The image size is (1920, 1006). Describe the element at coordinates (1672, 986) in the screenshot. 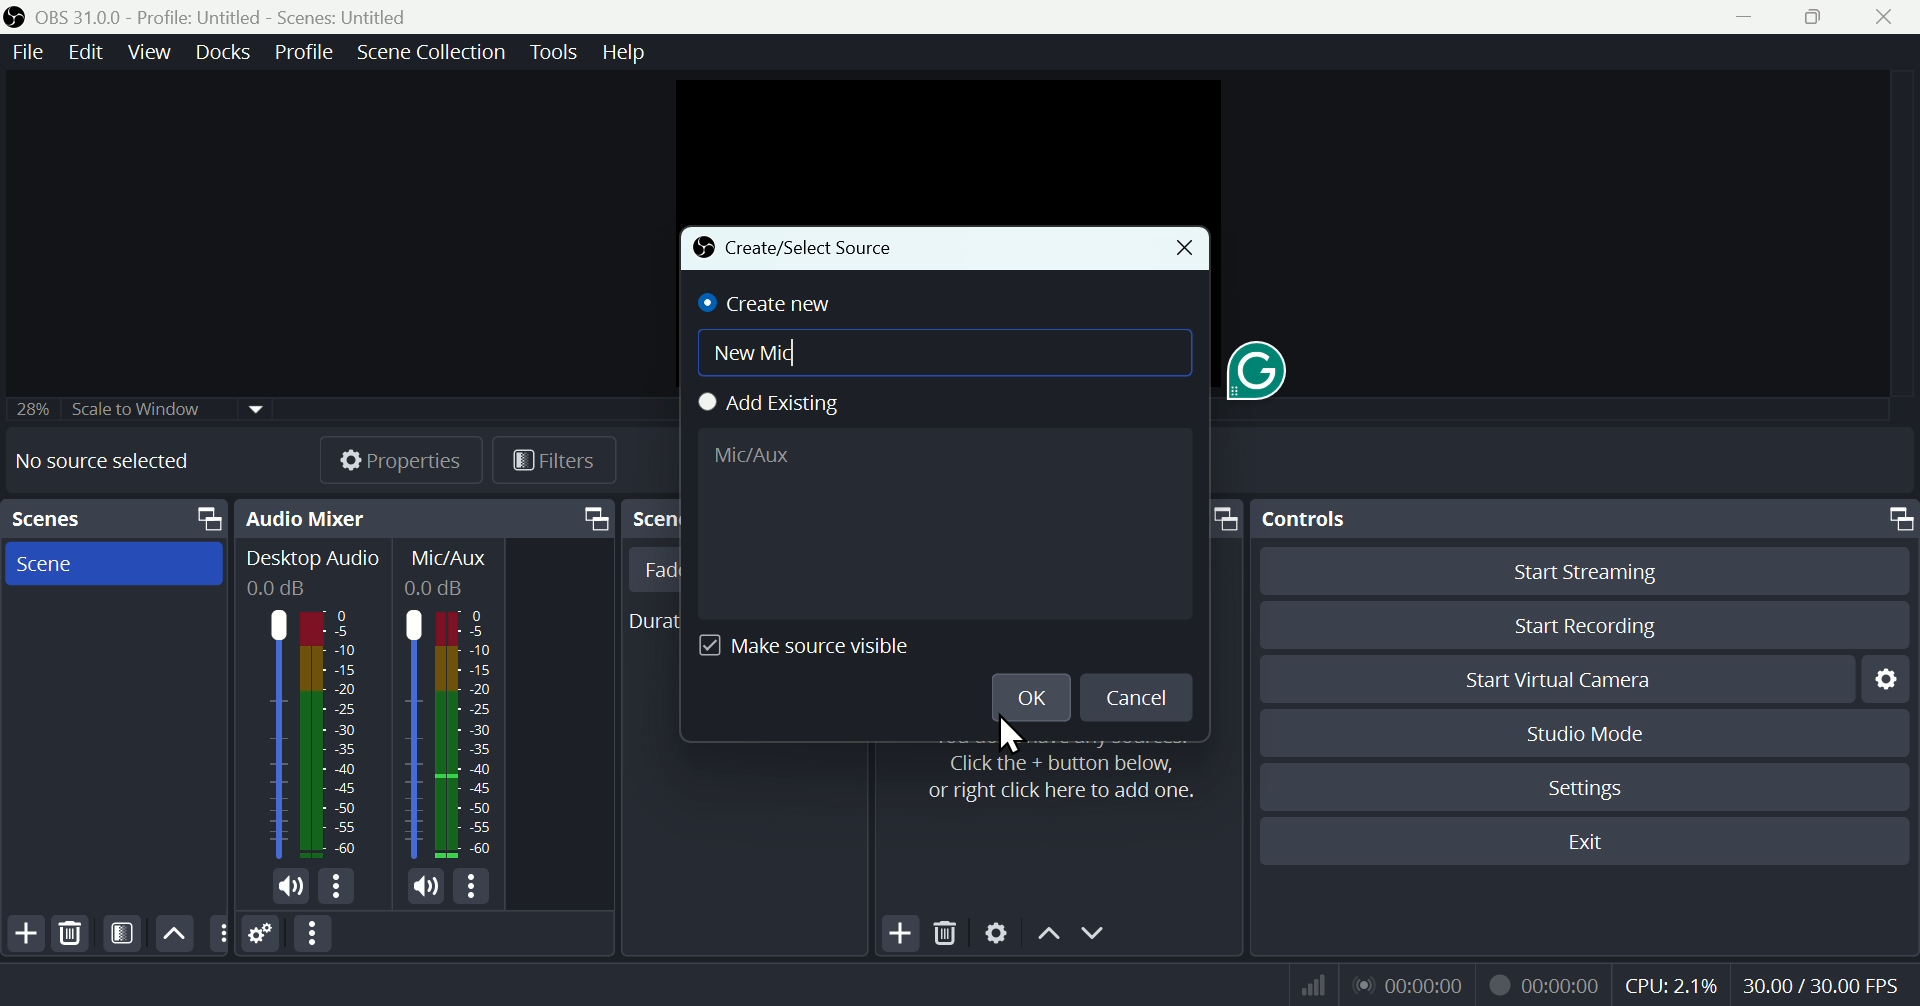

I see `CPU Usage` at that location.